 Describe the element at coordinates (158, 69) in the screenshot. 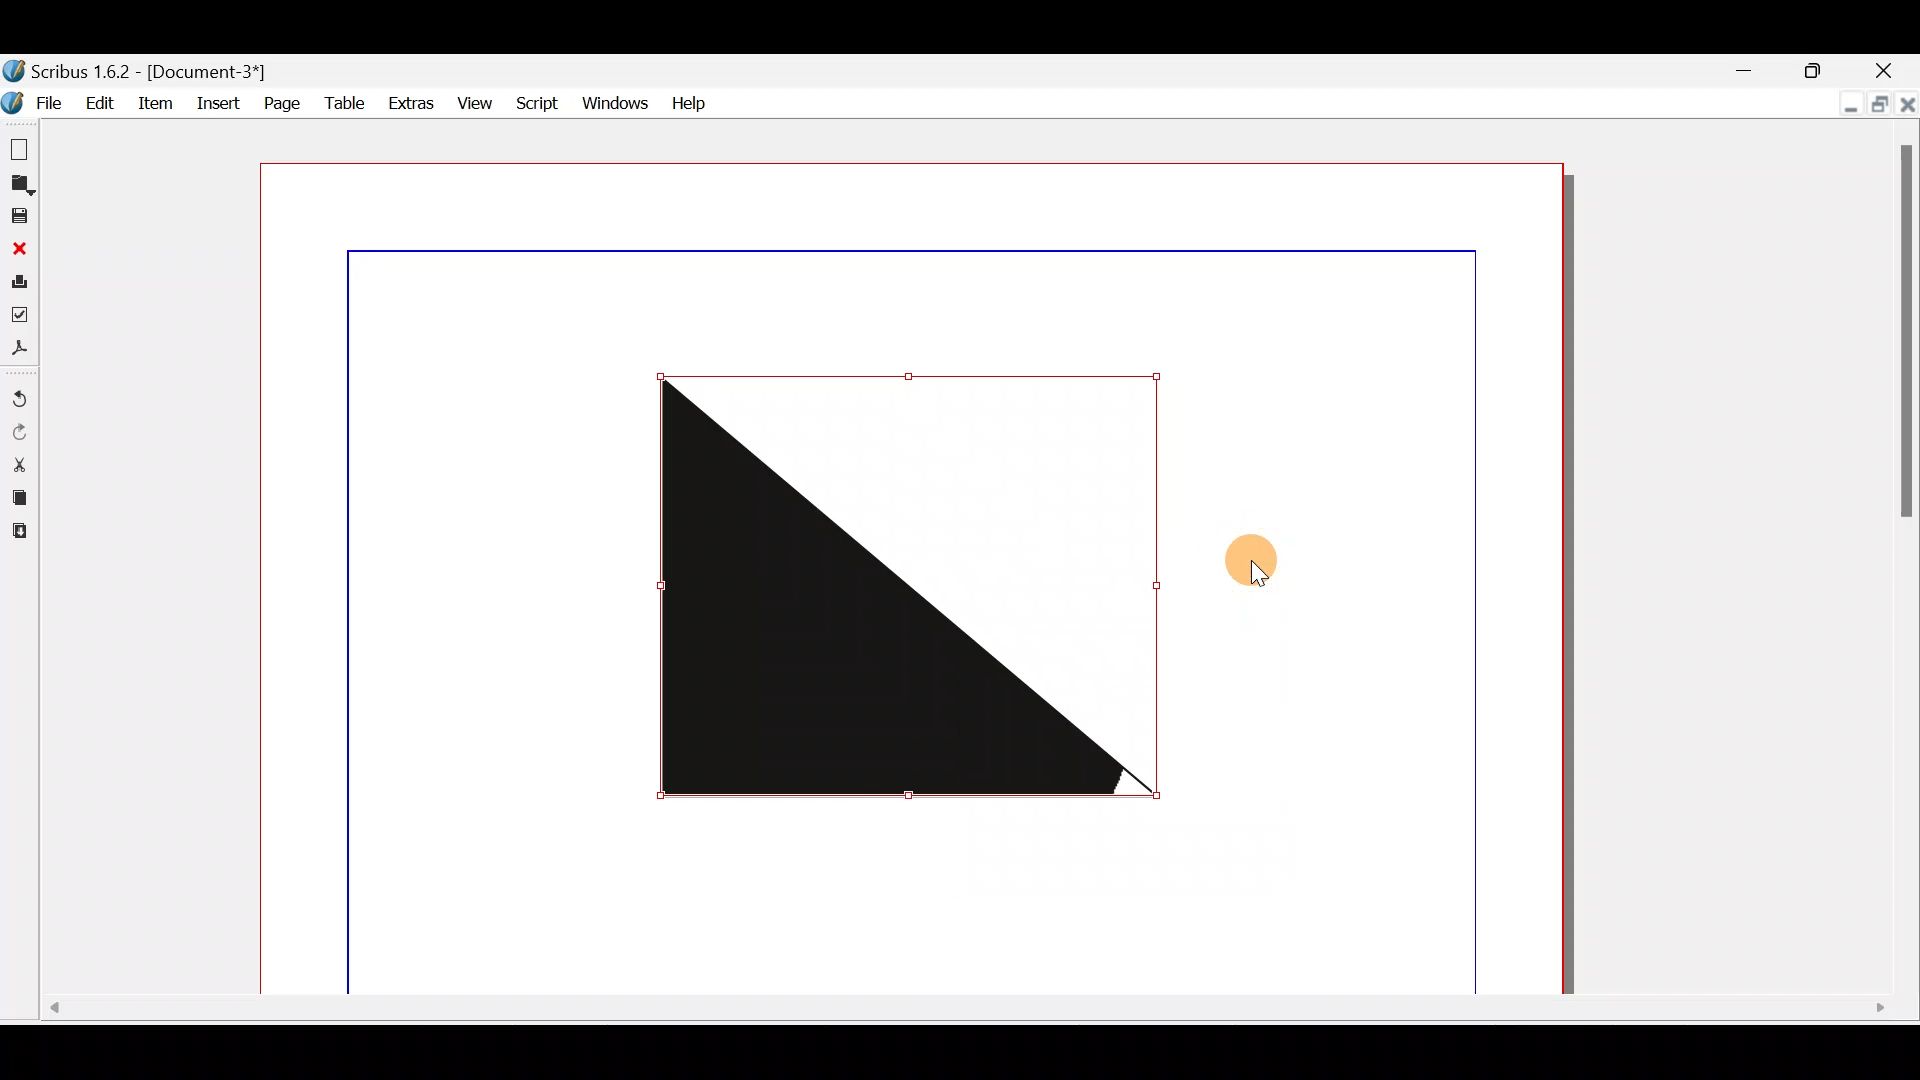

I see `Document name` at that location.